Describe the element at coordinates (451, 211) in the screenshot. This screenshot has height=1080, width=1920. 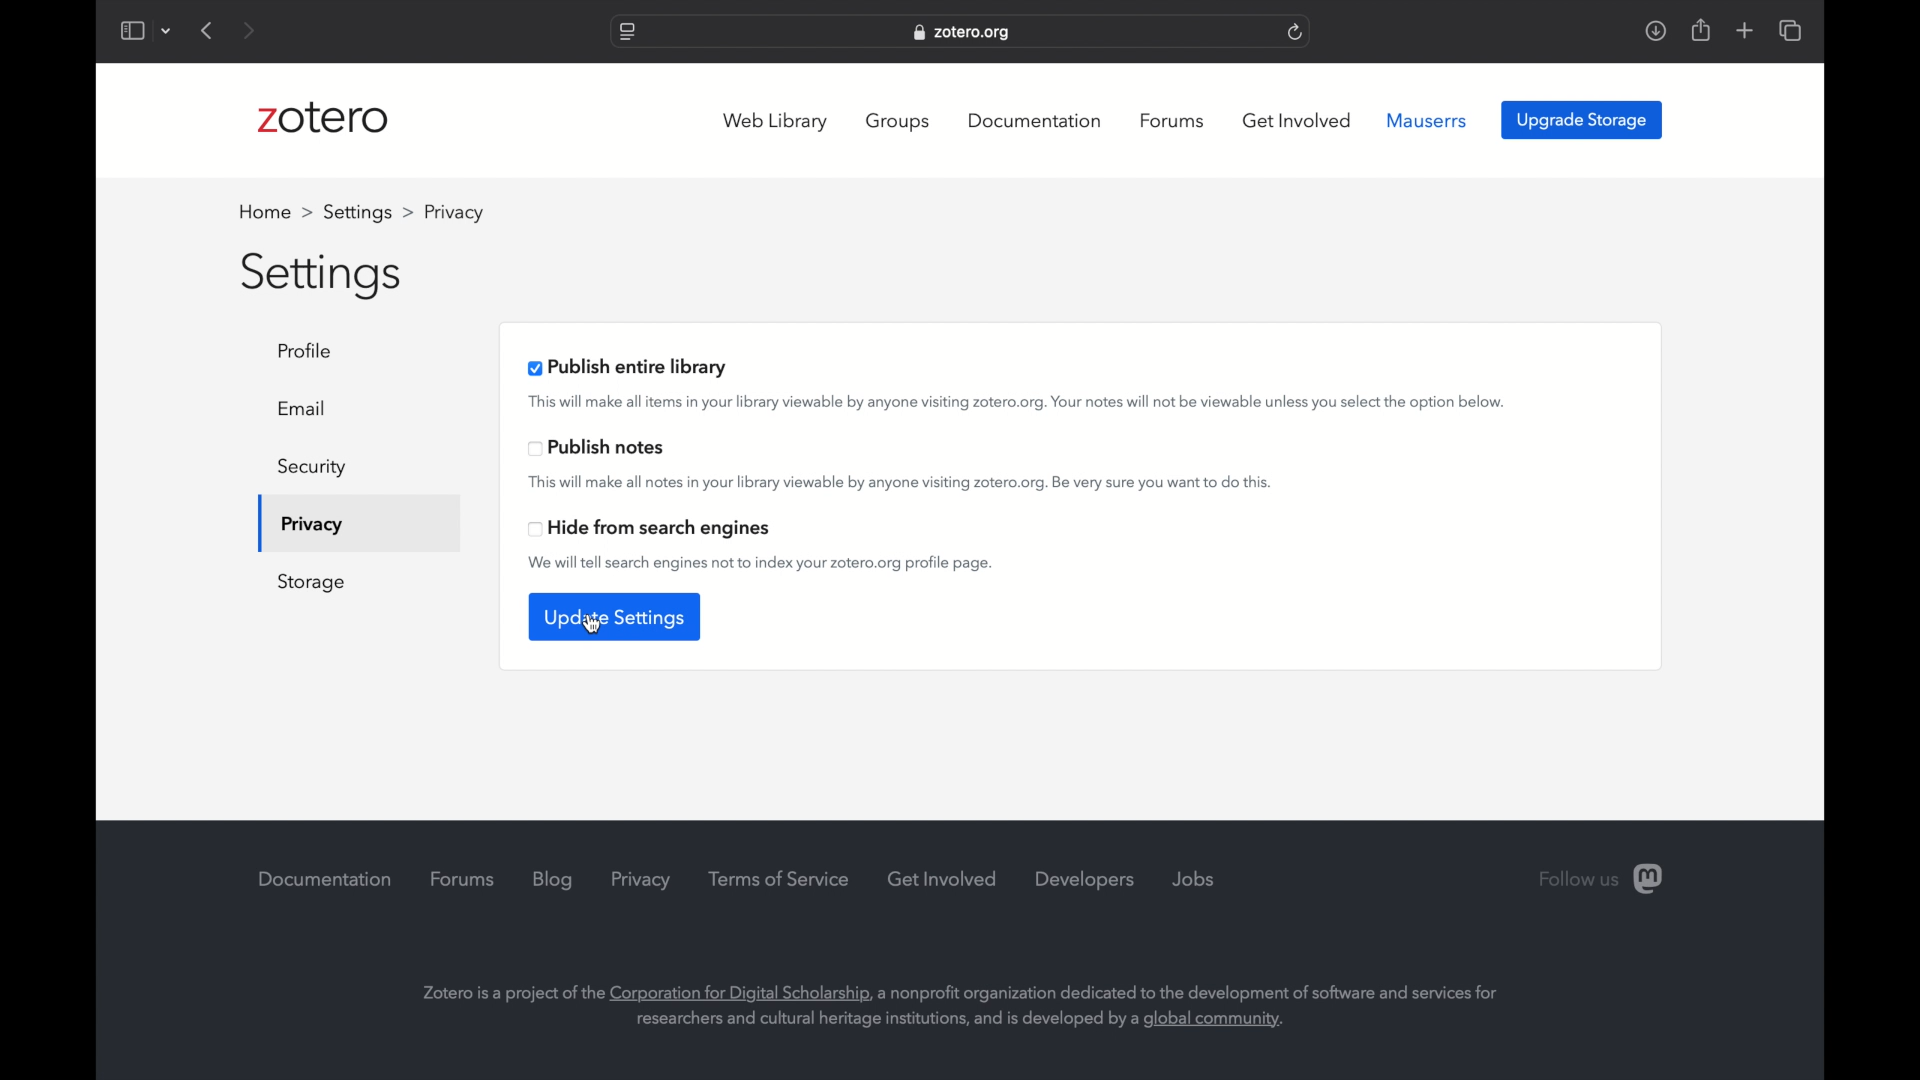
I see `profile` at that location.